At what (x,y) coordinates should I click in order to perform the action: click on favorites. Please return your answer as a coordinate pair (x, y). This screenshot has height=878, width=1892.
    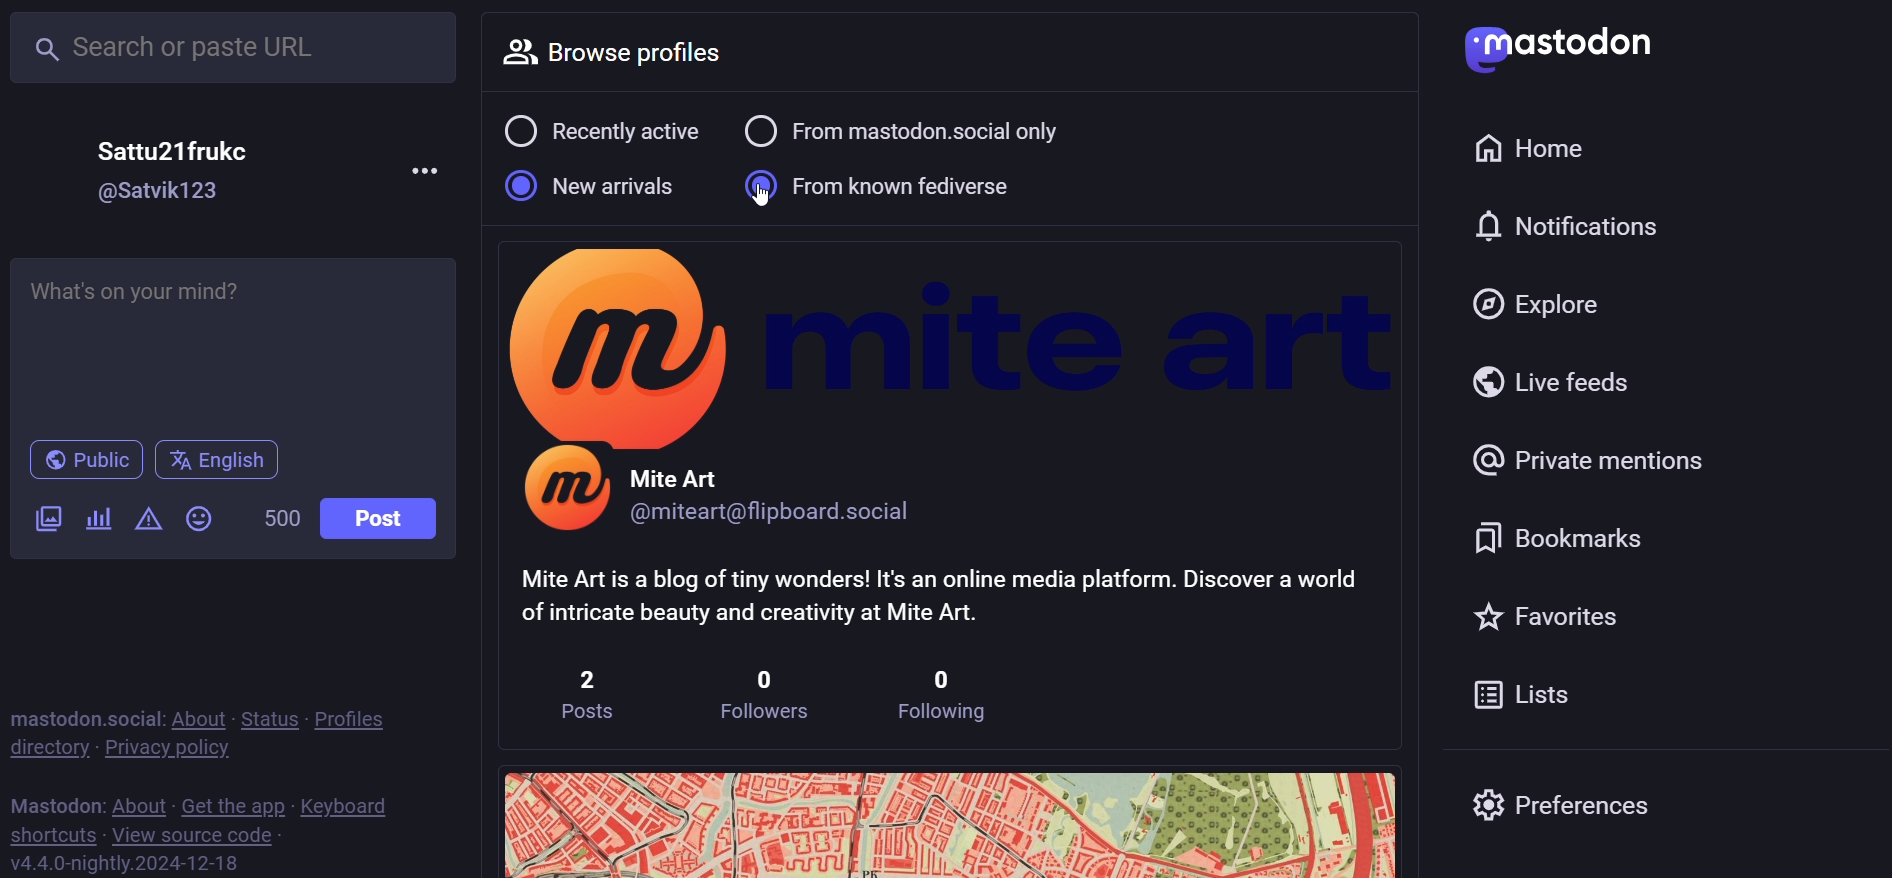
    Looking at the image, I should click on (1567, 612).